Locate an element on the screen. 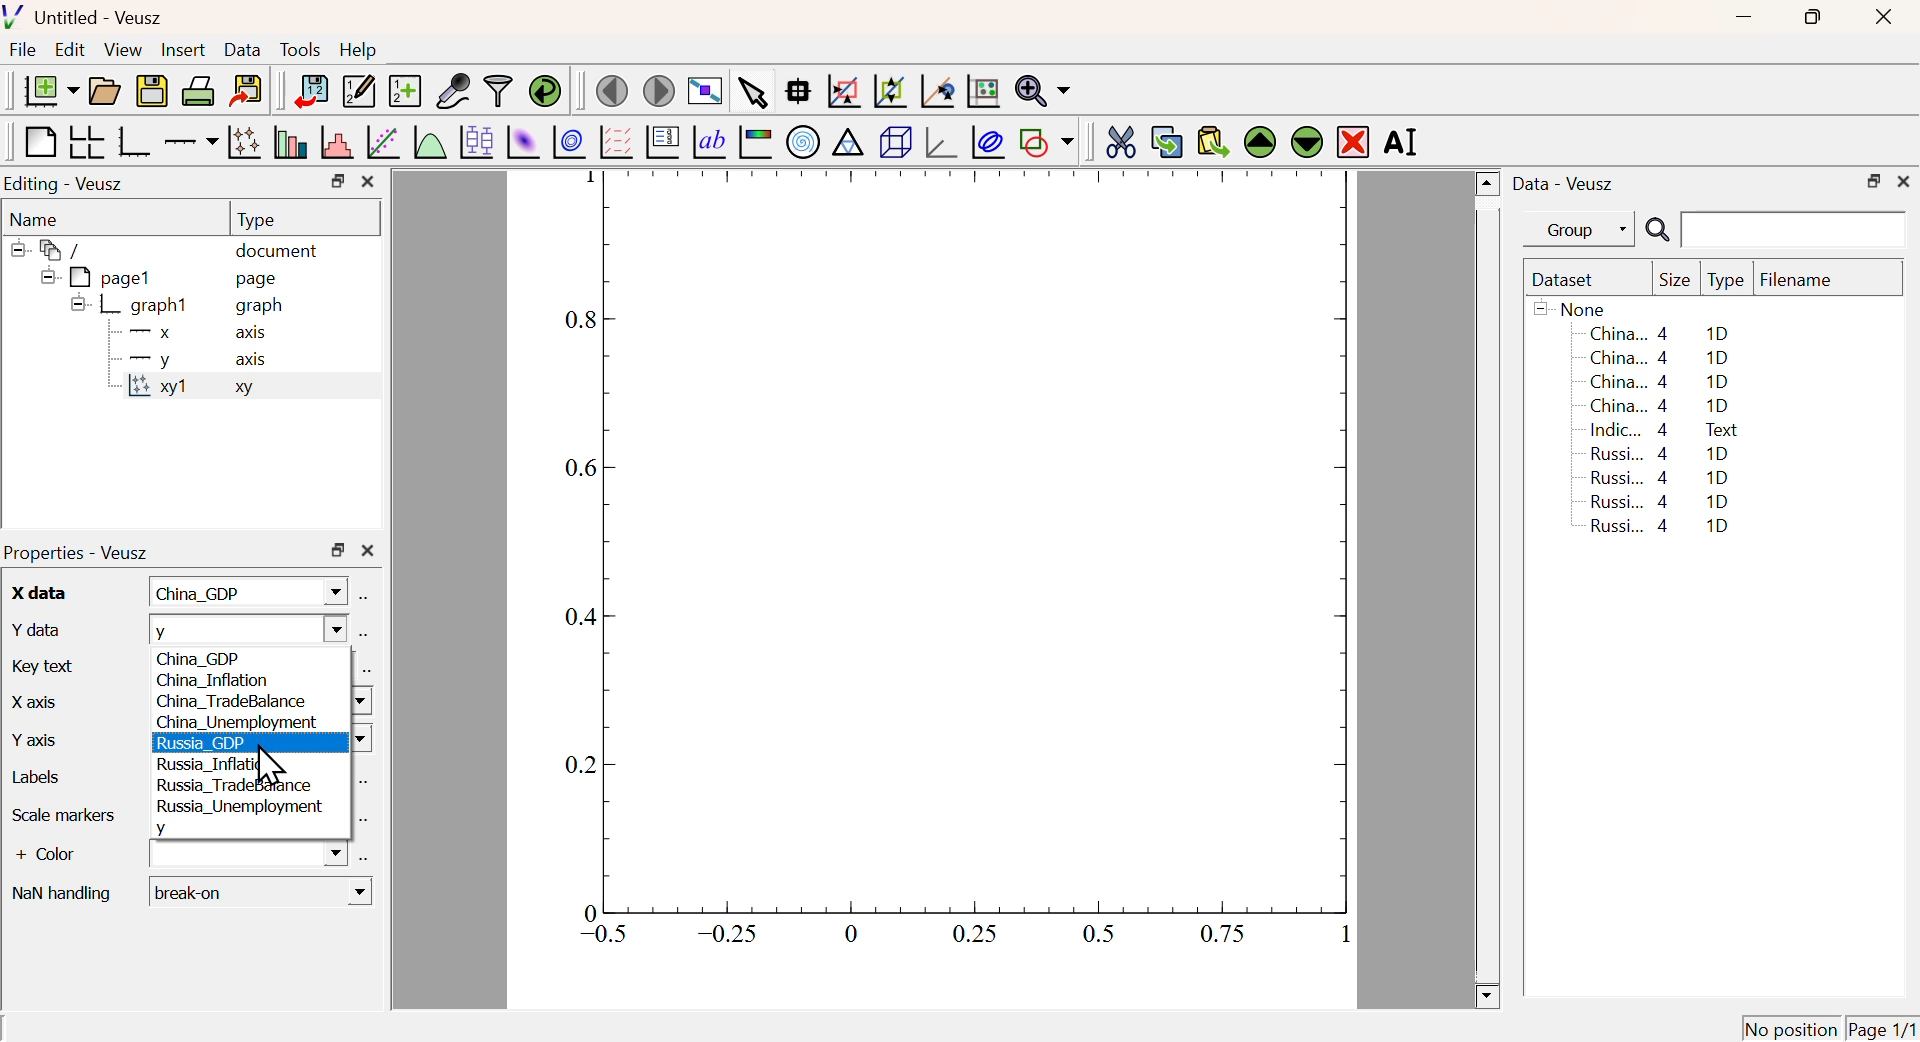 This screenshot has height=1042, width=1920. Type is located at coordinates (256, 220).